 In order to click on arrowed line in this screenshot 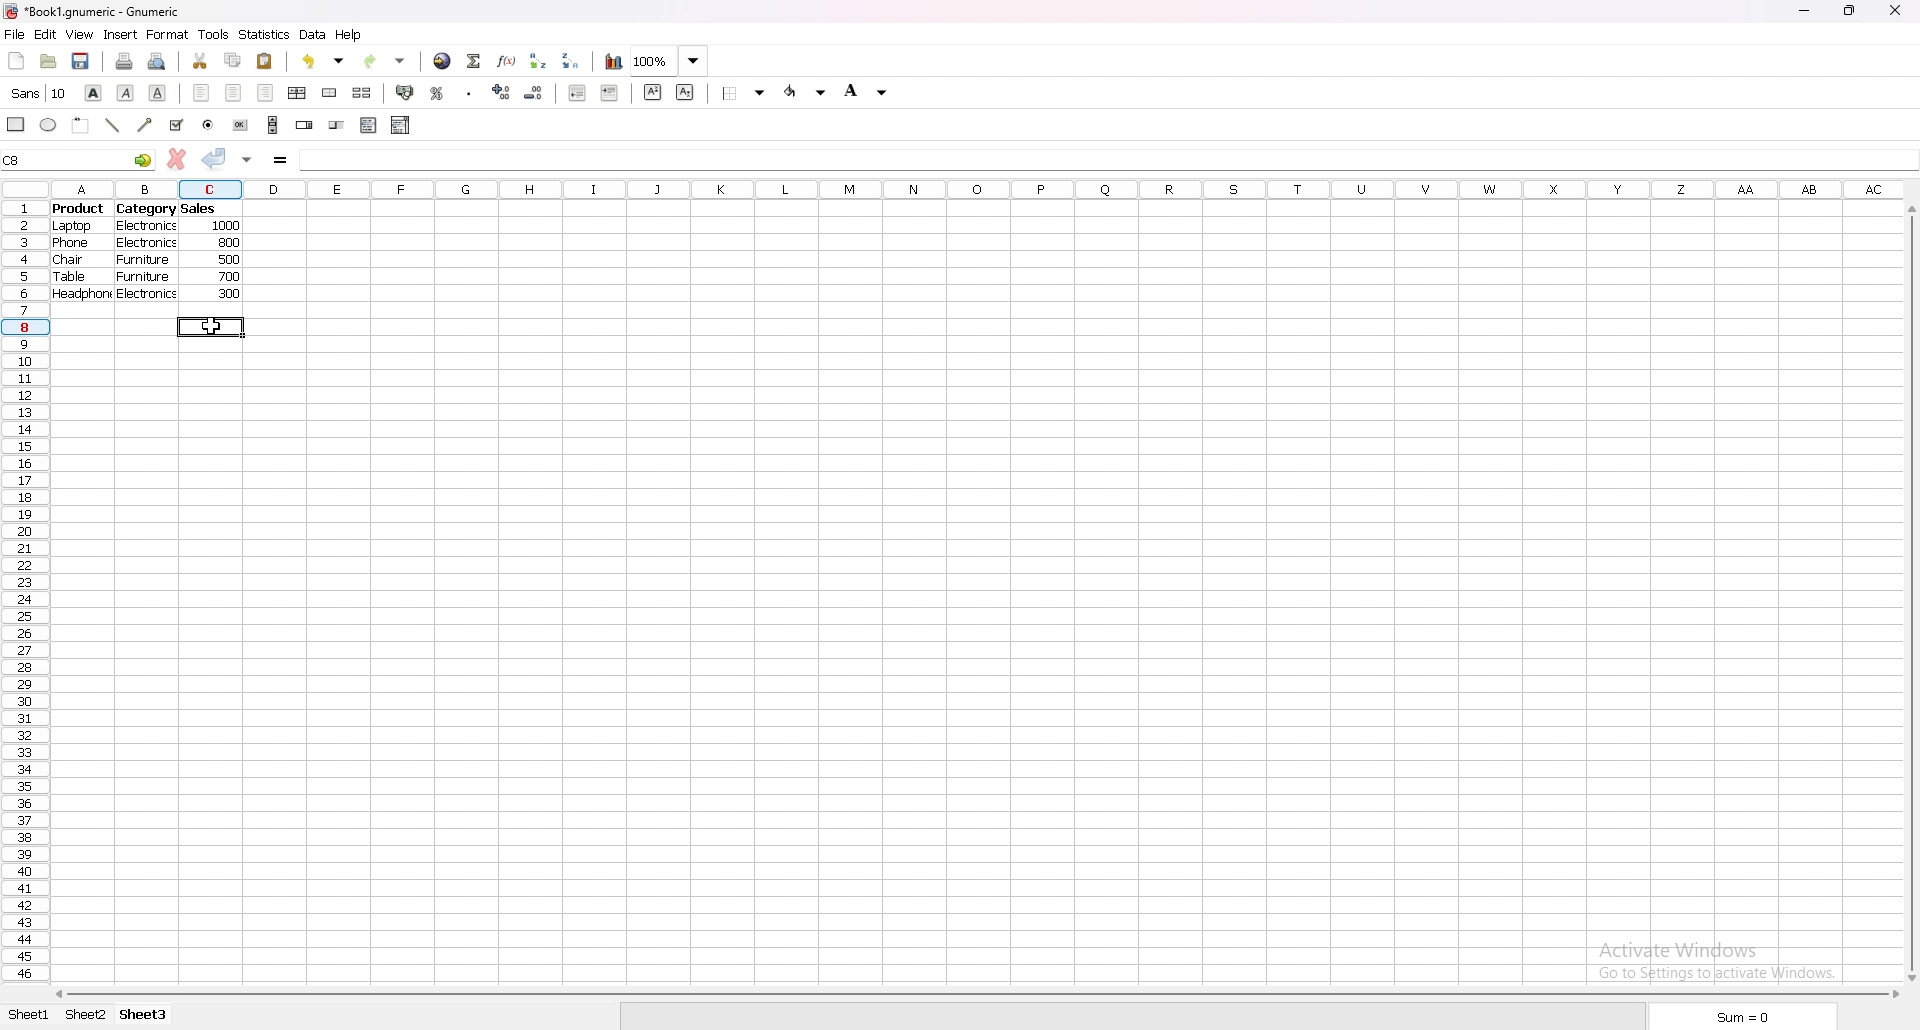, I will do `click(145, 126)`.